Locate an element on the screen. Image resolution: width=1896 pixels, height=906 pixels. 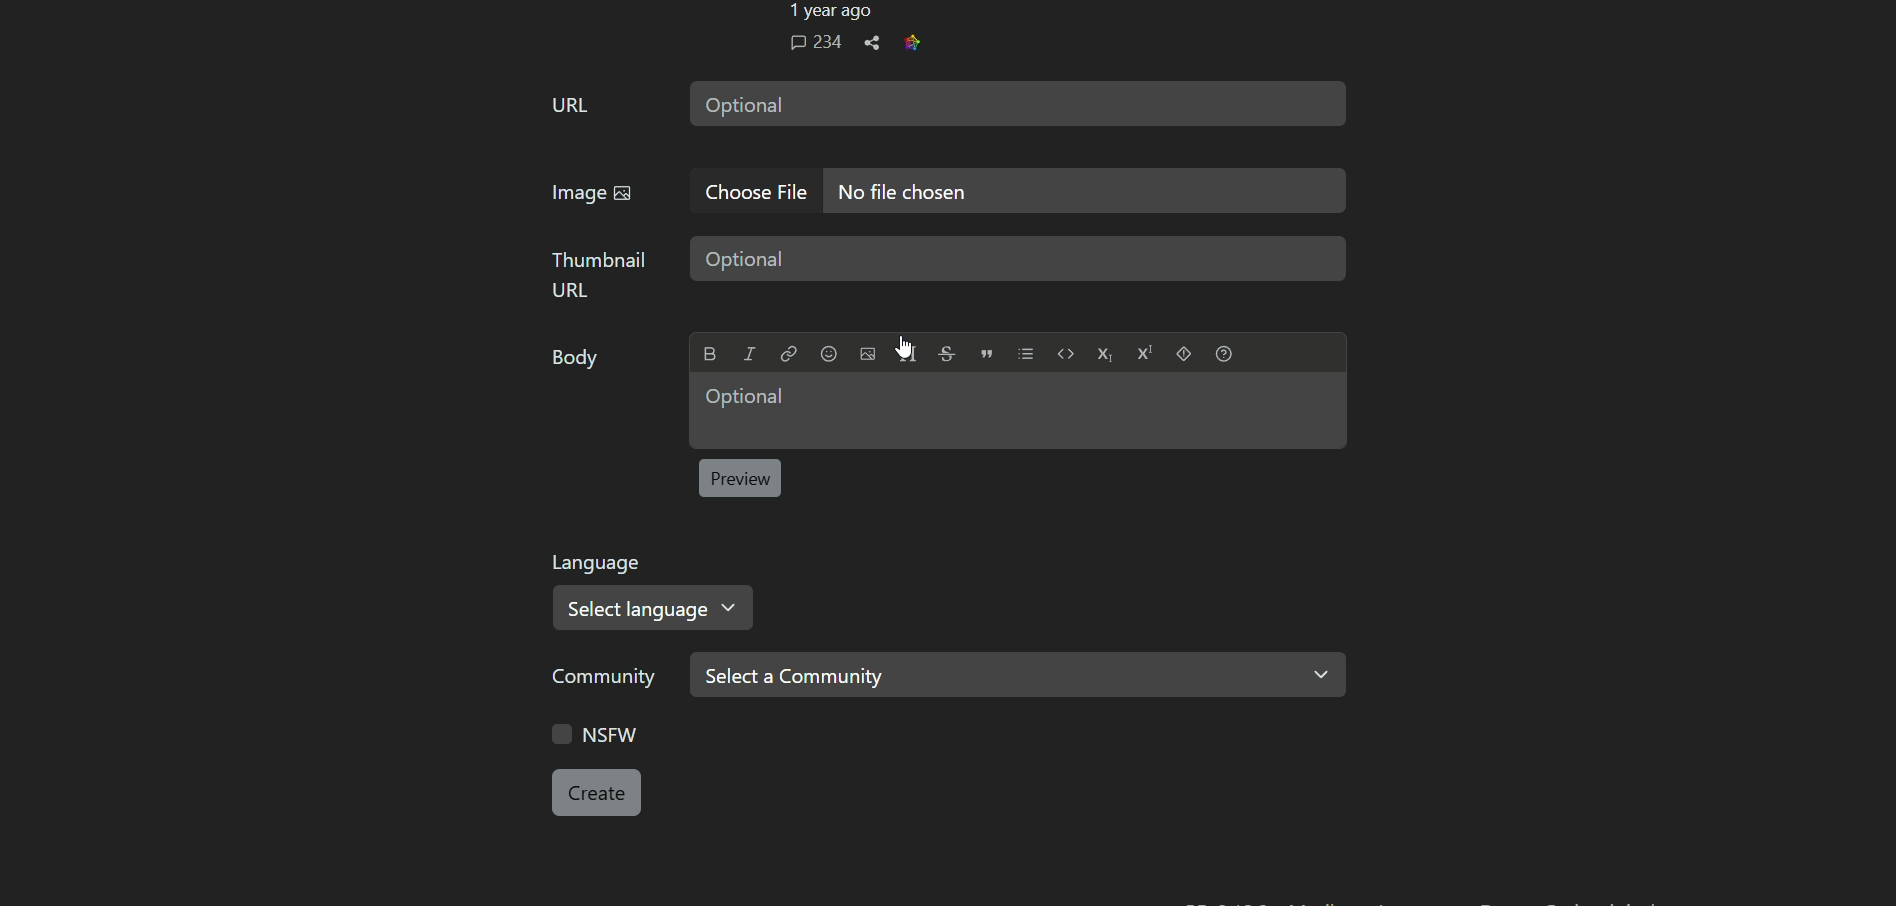
Strikethrough is located at coordinates (945, 353).